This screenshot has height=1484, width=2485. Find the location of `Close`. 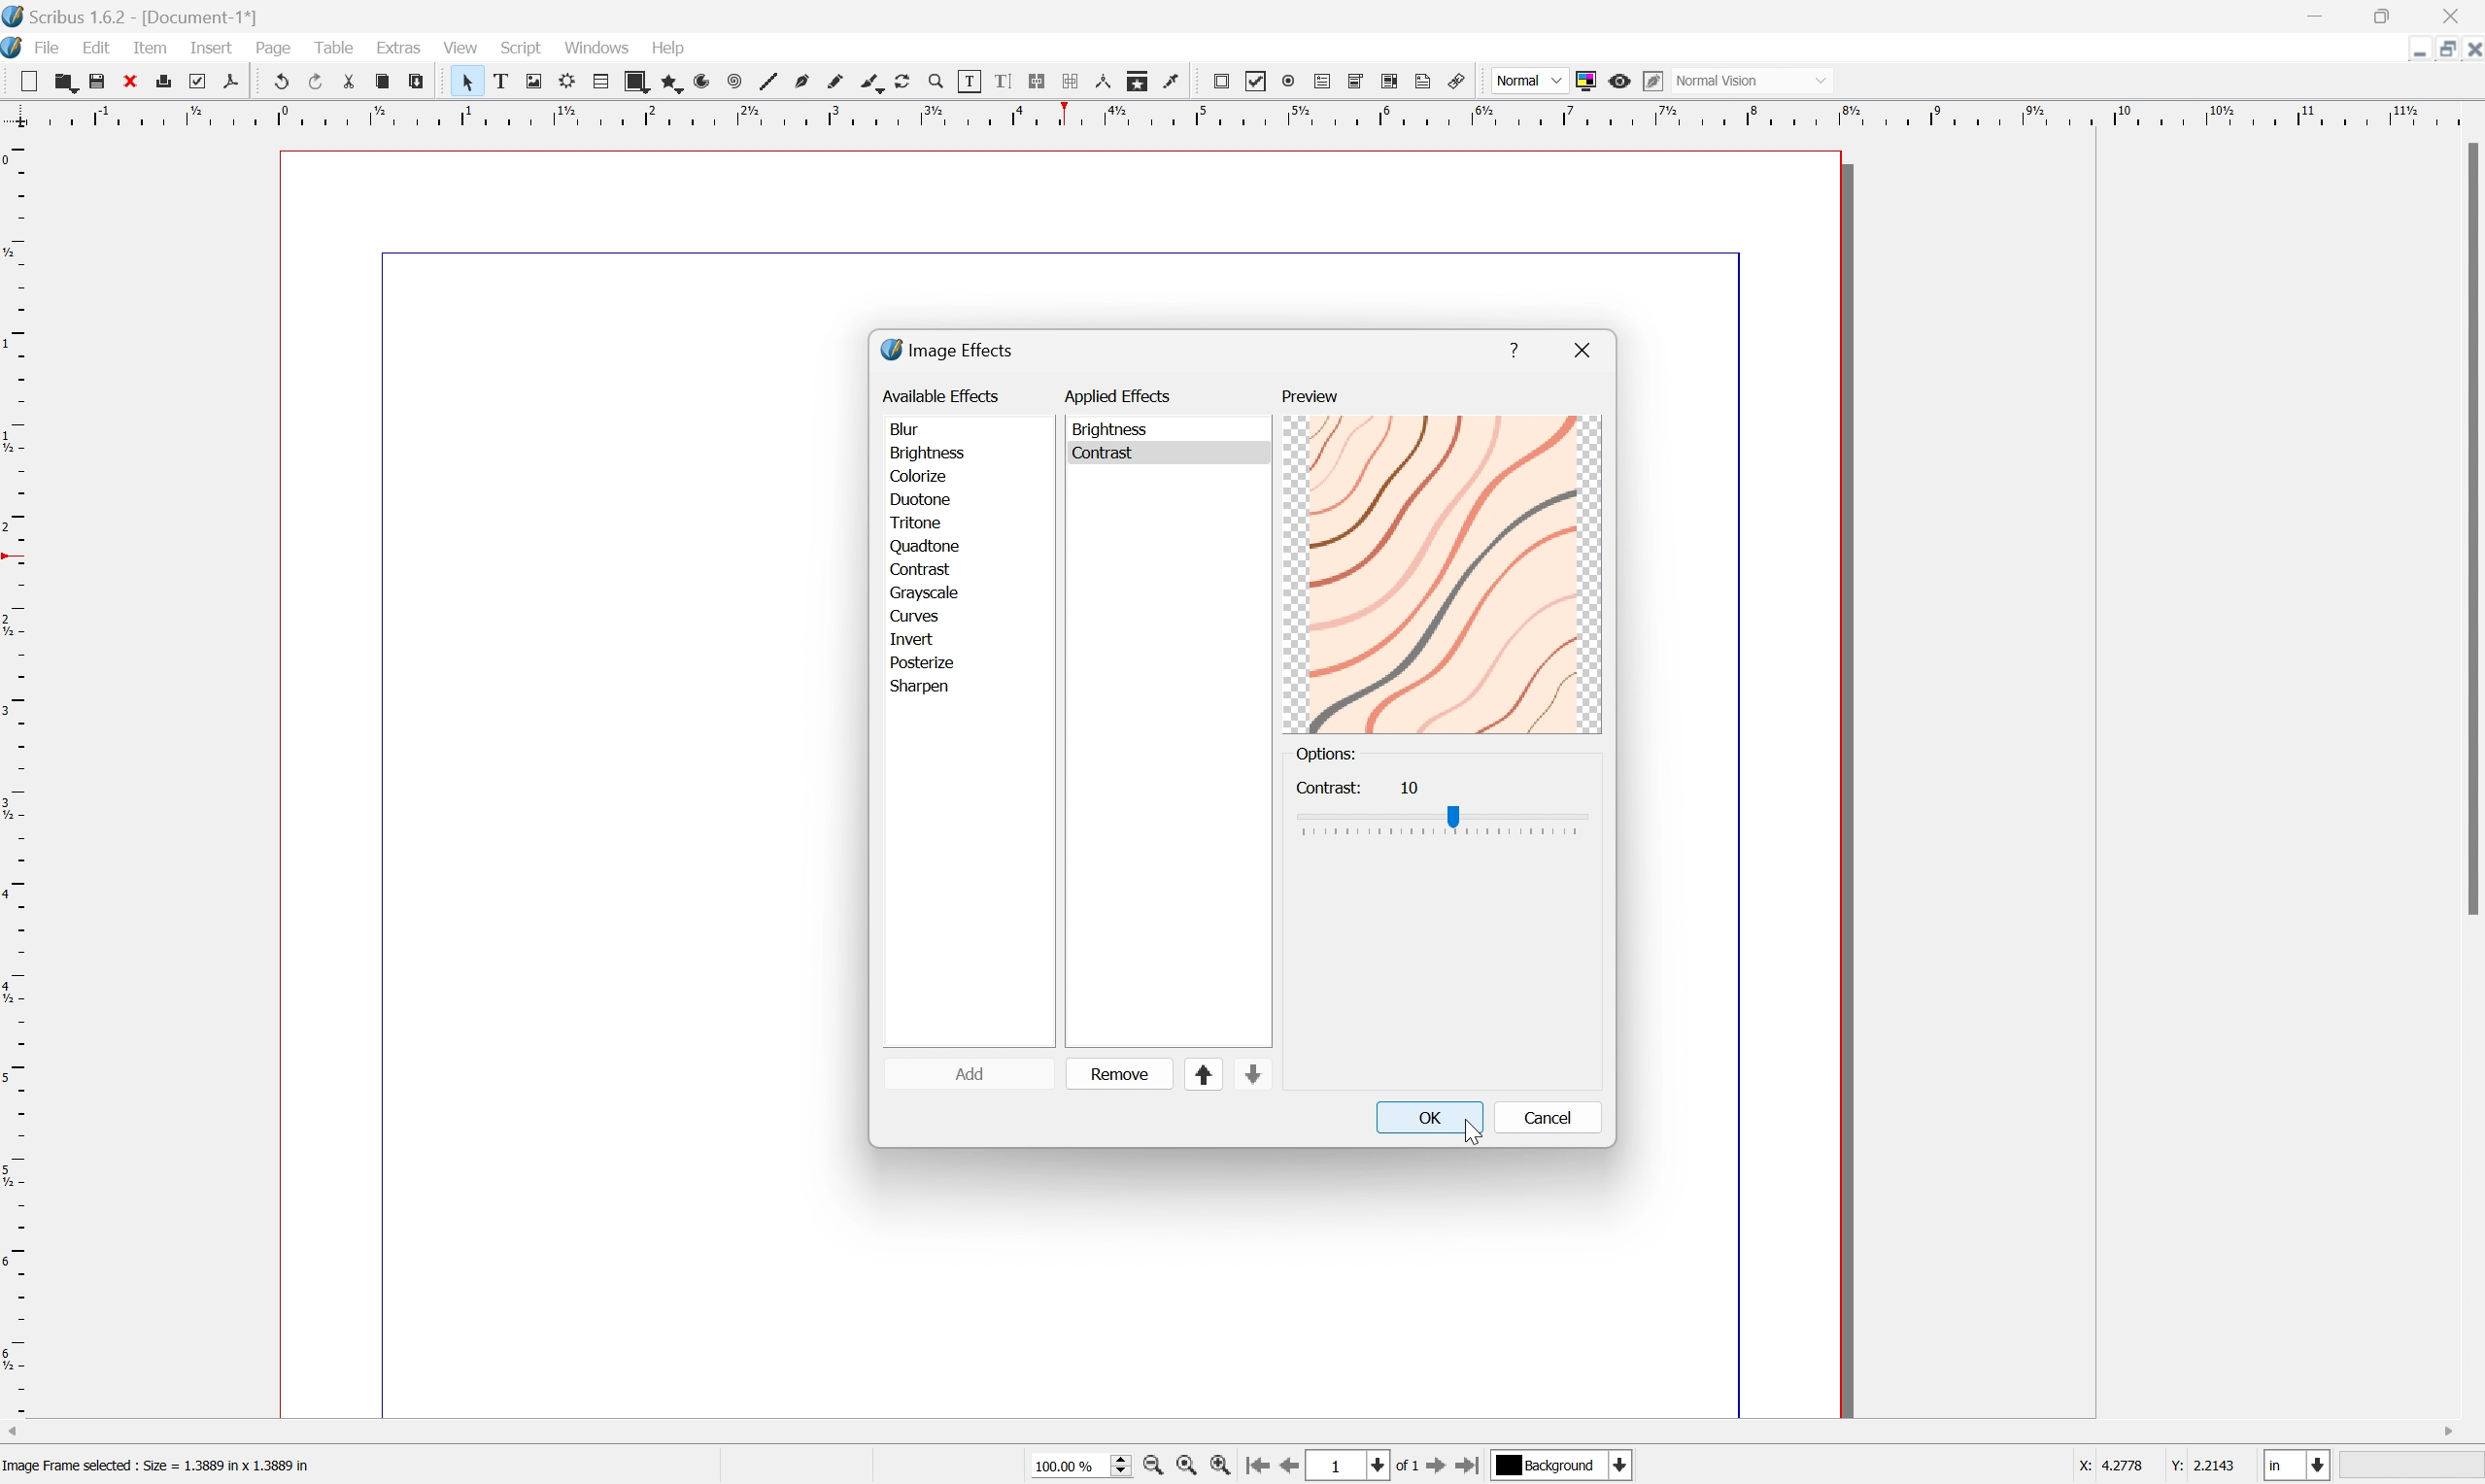

Close is located at coordinates (2469, 52).